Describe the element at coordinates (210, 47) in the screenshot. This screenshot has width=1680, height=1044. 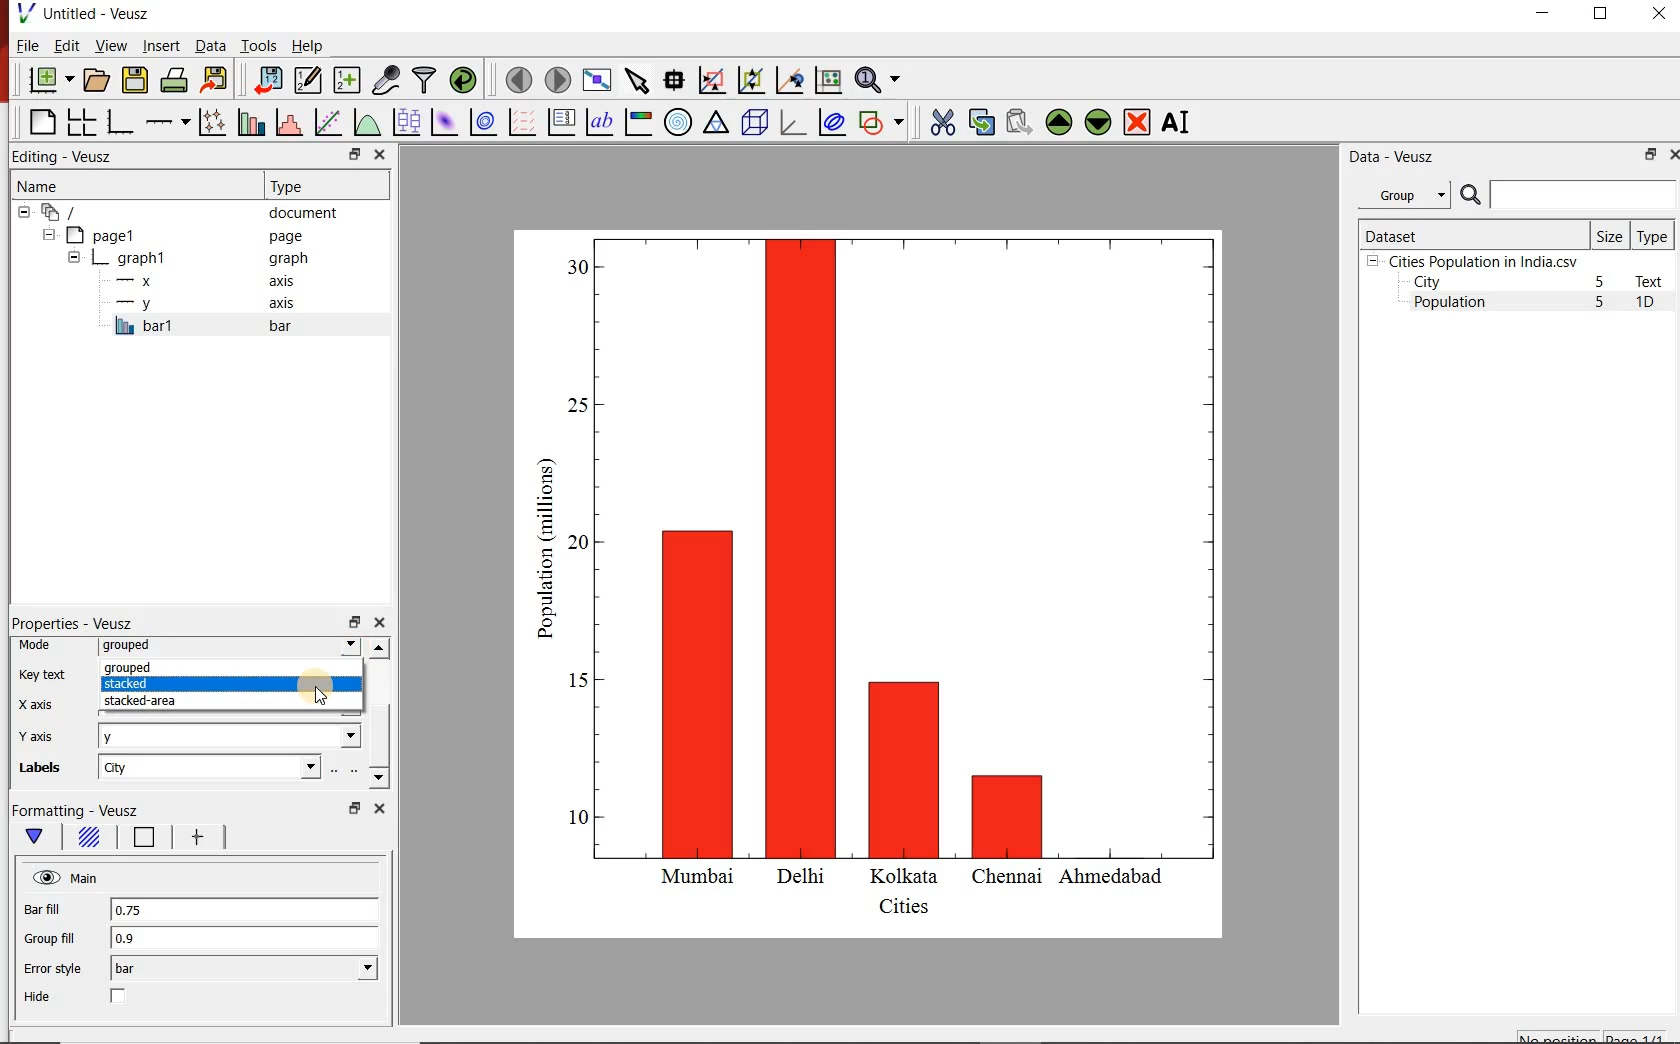
I see `Data` at that location.